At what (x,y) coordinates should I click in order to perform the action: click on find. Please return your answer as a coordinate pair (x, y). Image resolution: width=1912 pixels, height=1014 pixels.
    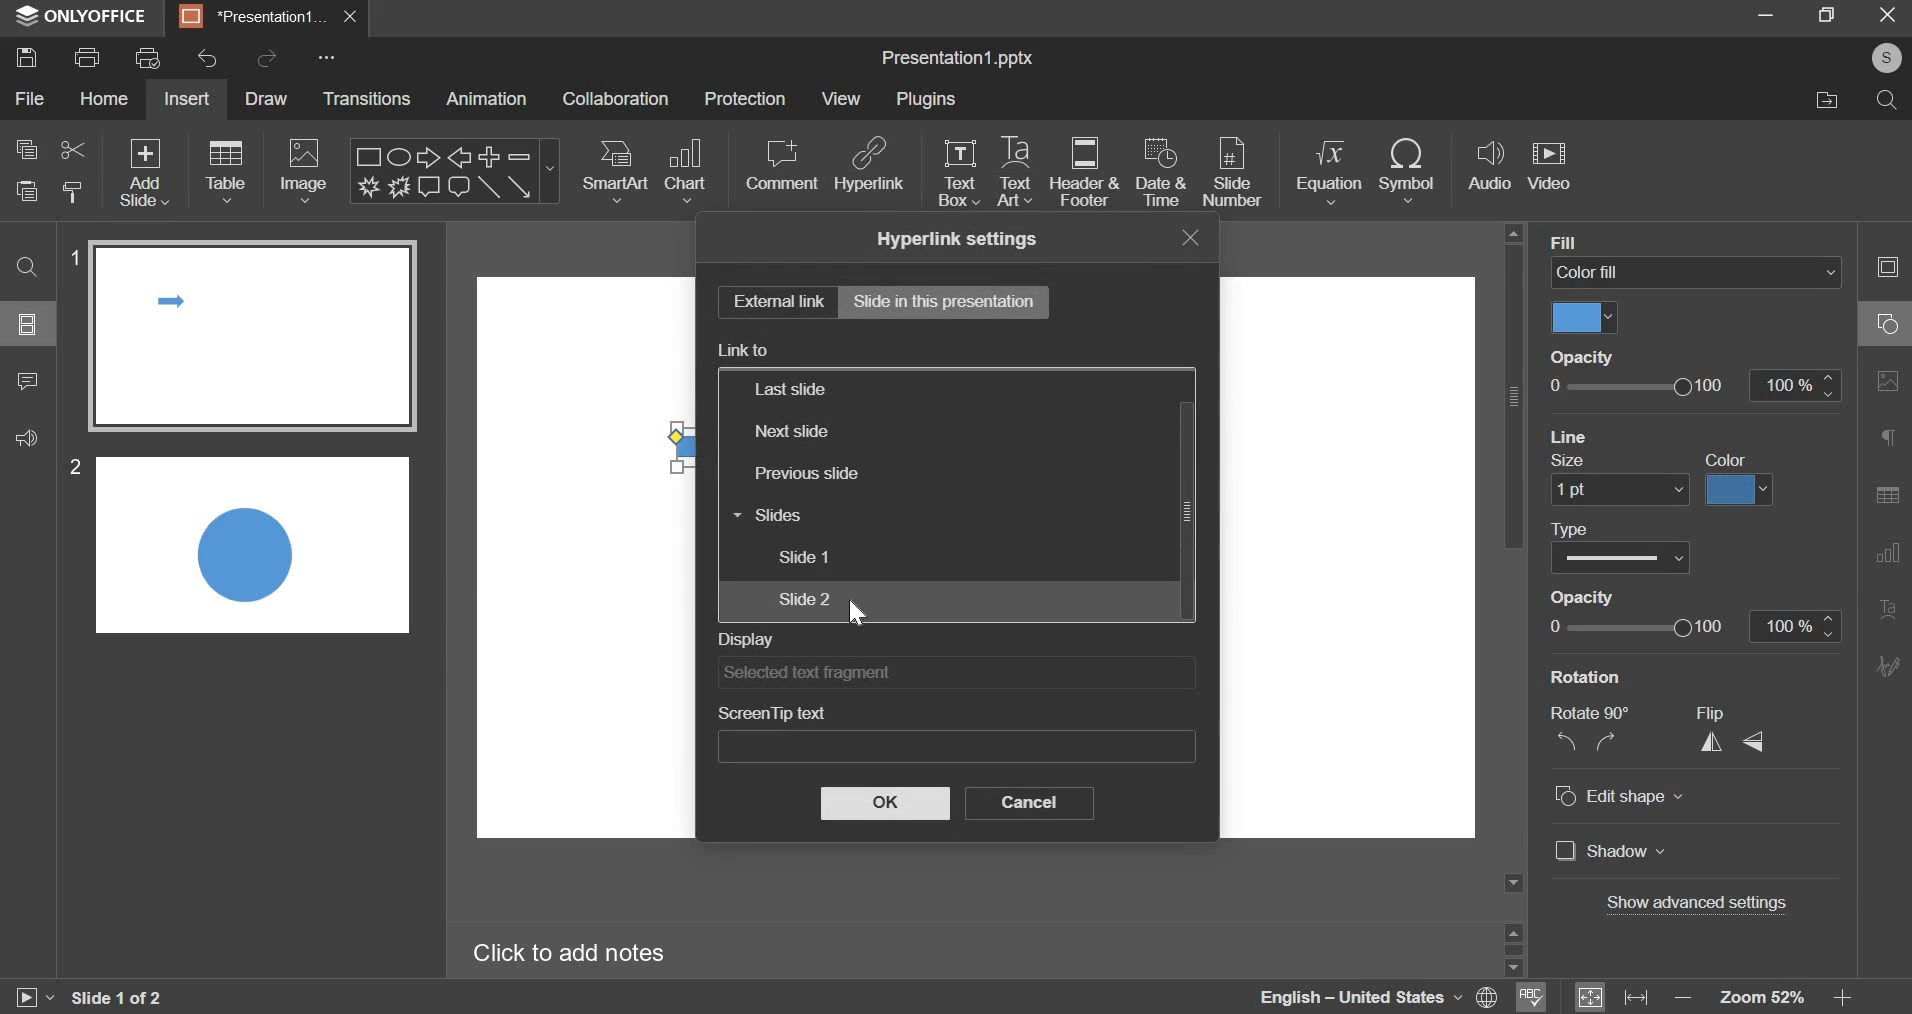
    Looking at the image, I should click on (25, 265).